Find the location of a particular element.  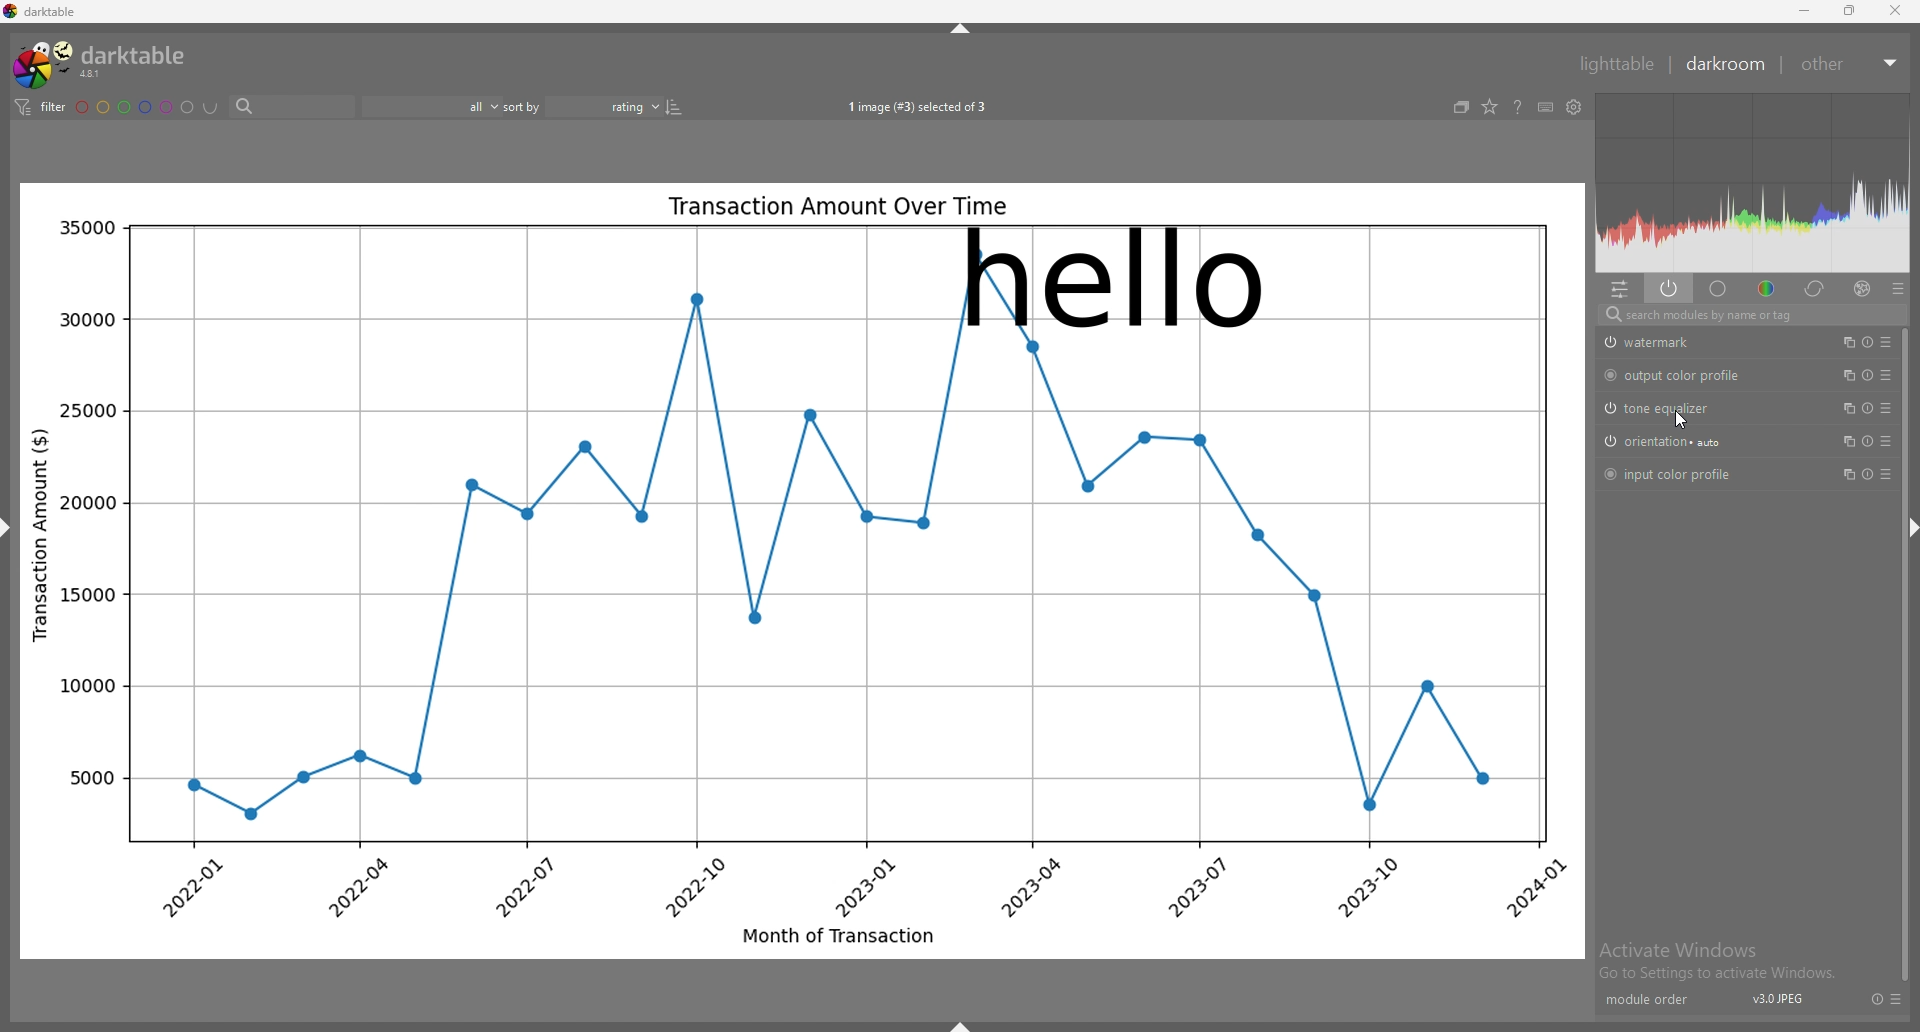

presets is located at coordinates (1897, 288).